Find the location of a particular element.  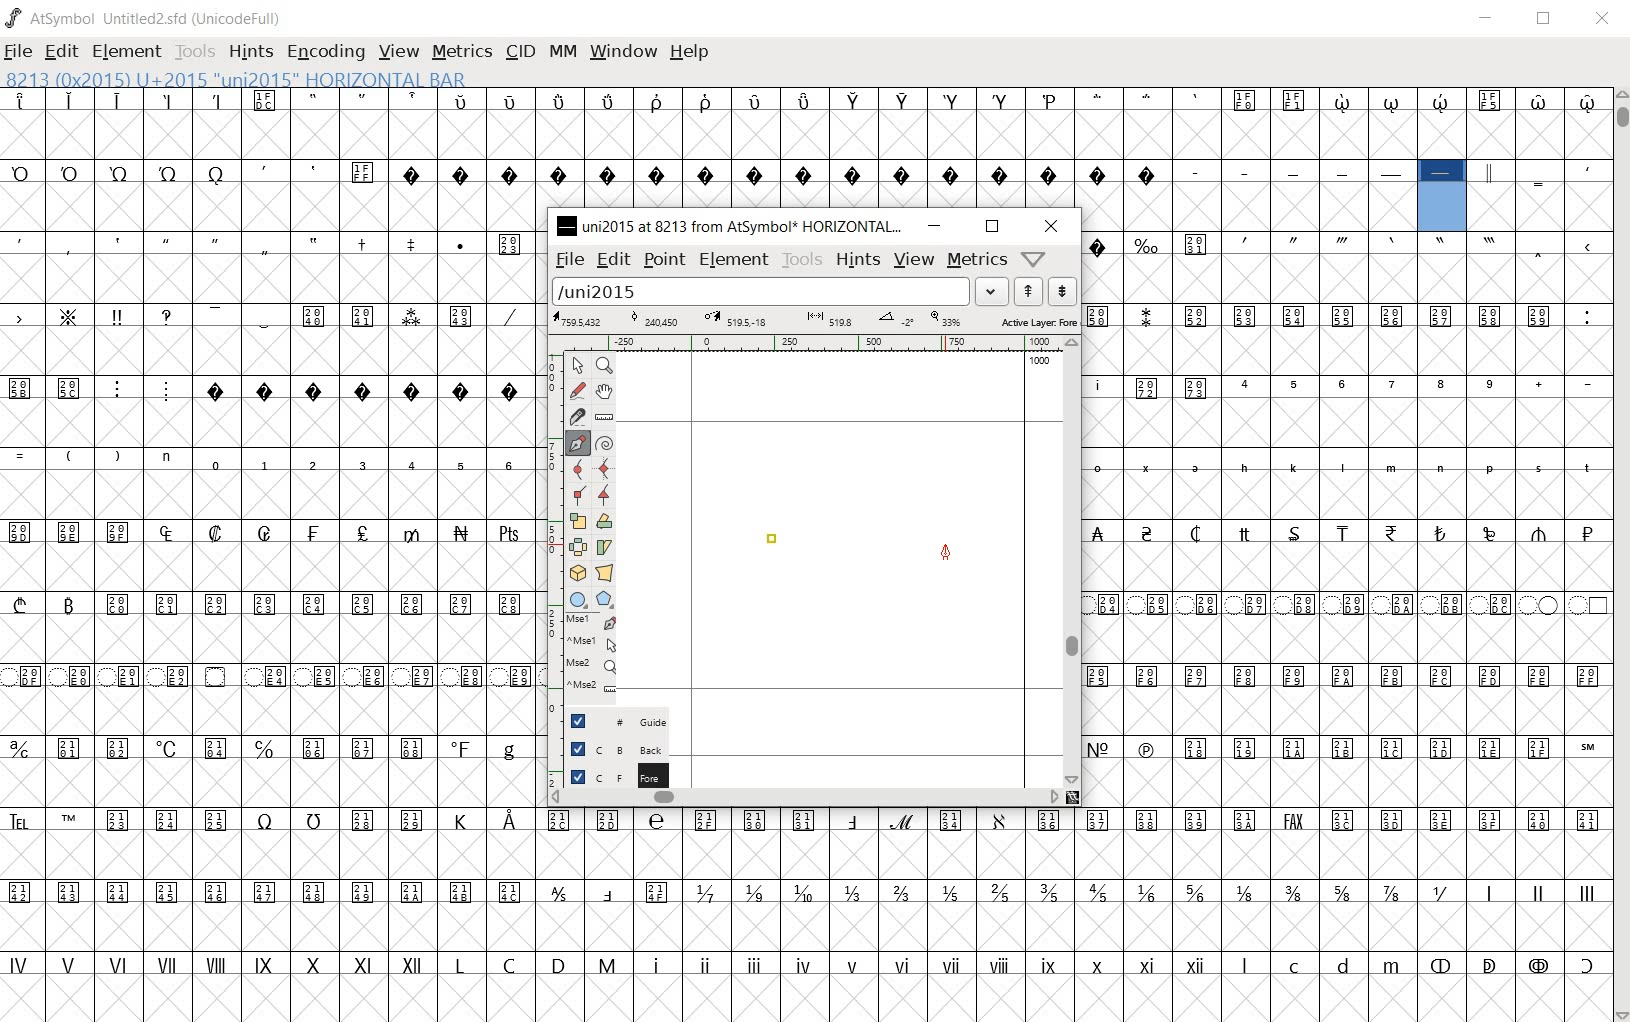

element is located at coordinates (735, 259).